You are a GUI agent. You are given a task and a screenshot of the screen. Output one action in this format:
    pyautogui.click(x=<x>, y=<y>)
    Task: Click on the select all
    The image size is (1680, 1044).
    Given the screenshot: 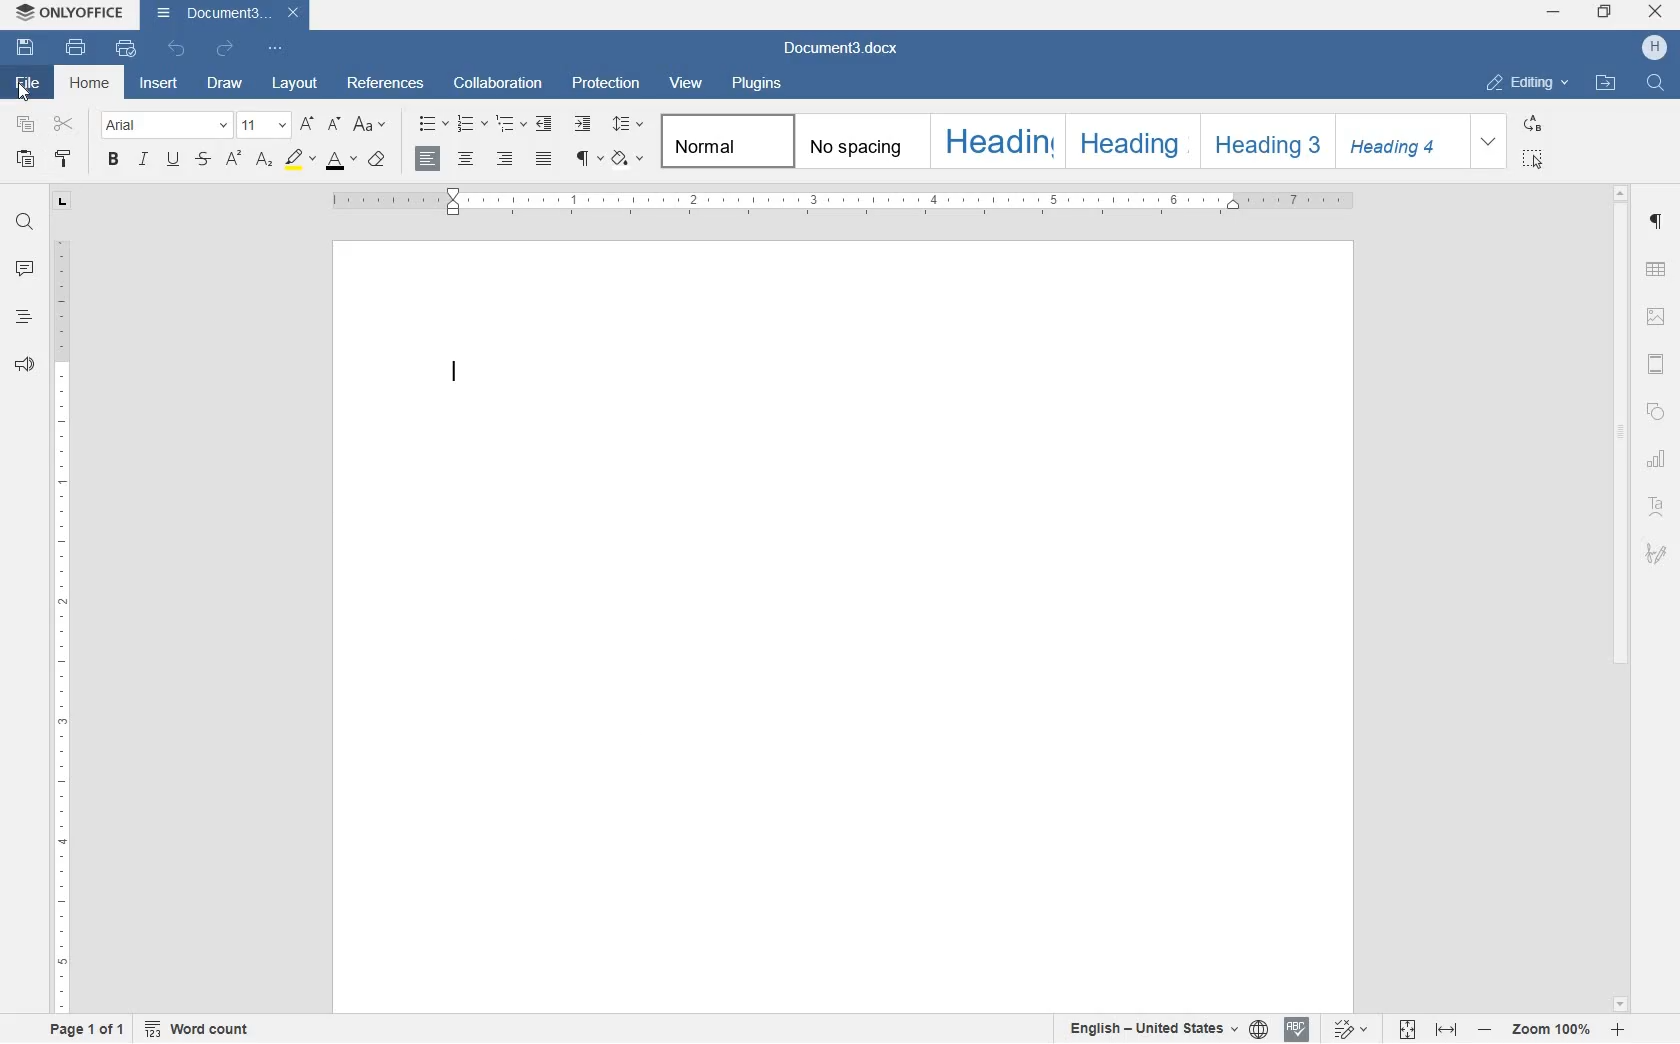 What is the action you would take?
    pyautogui.click(x=1532, y=159)
    